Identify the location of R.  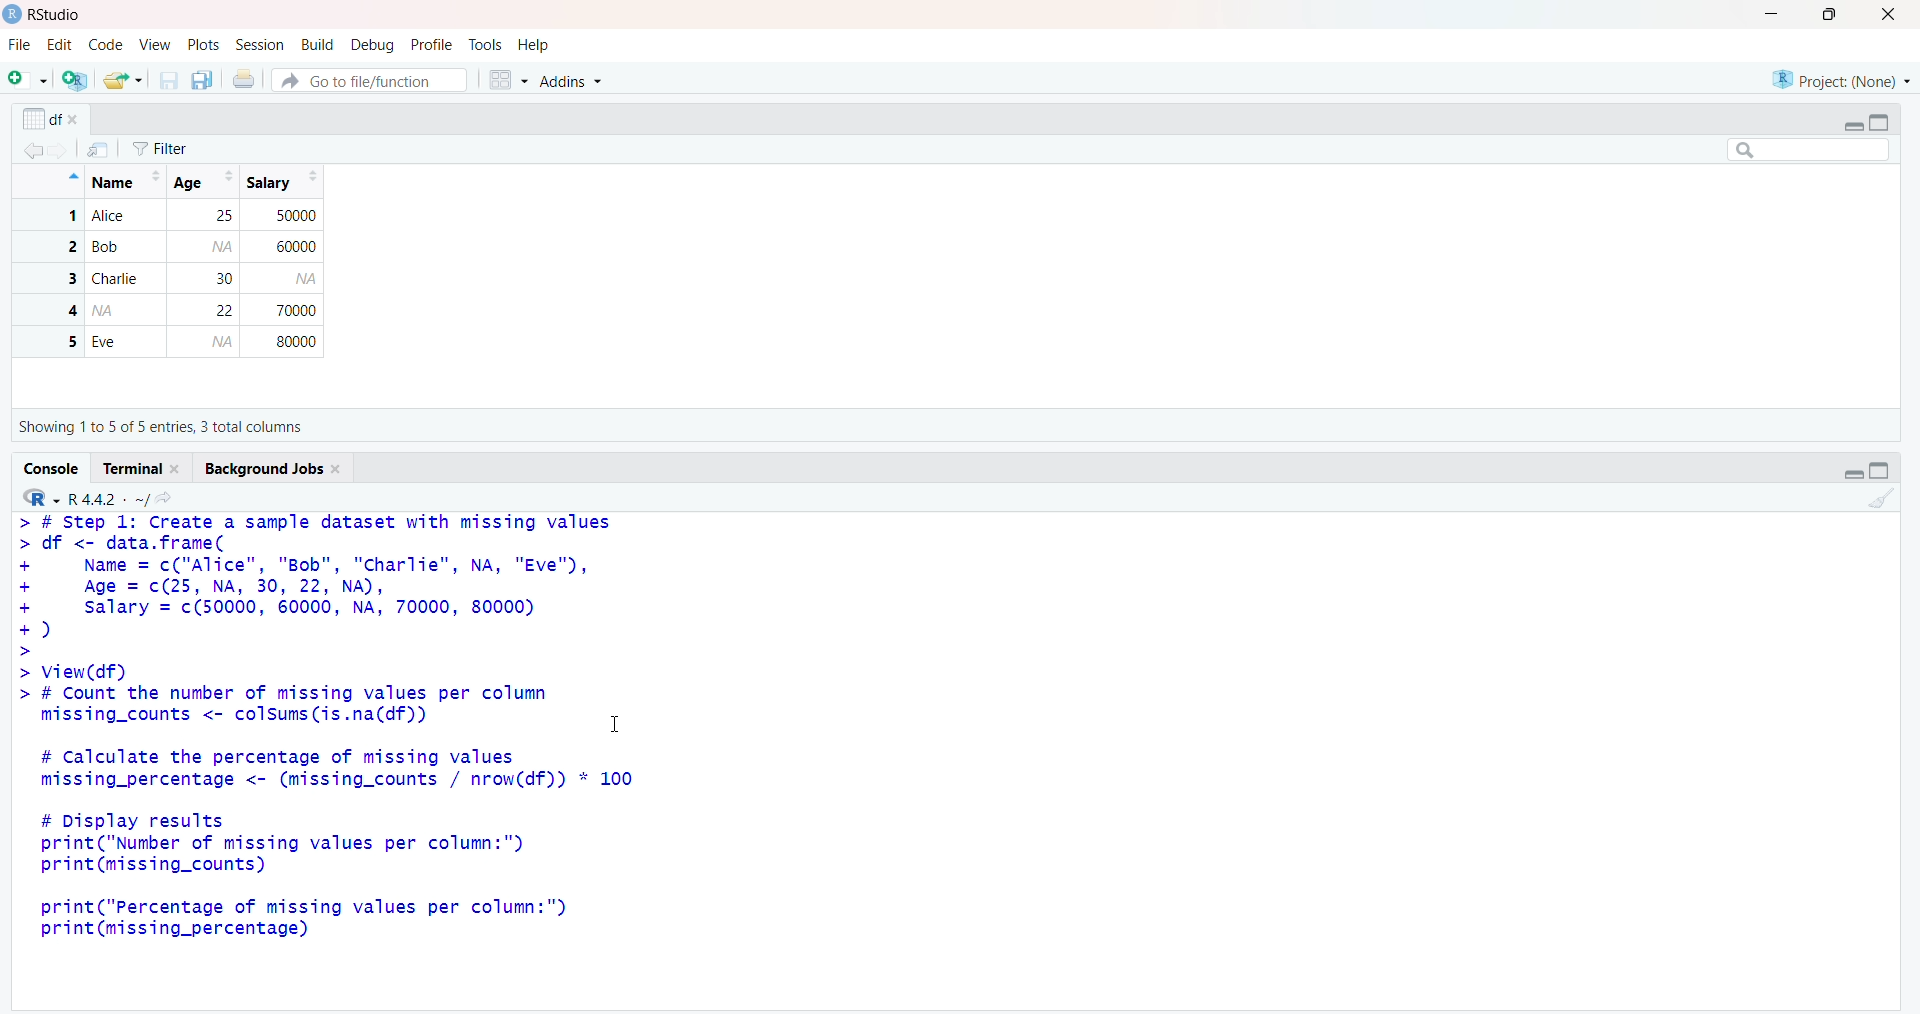
(42, 496).